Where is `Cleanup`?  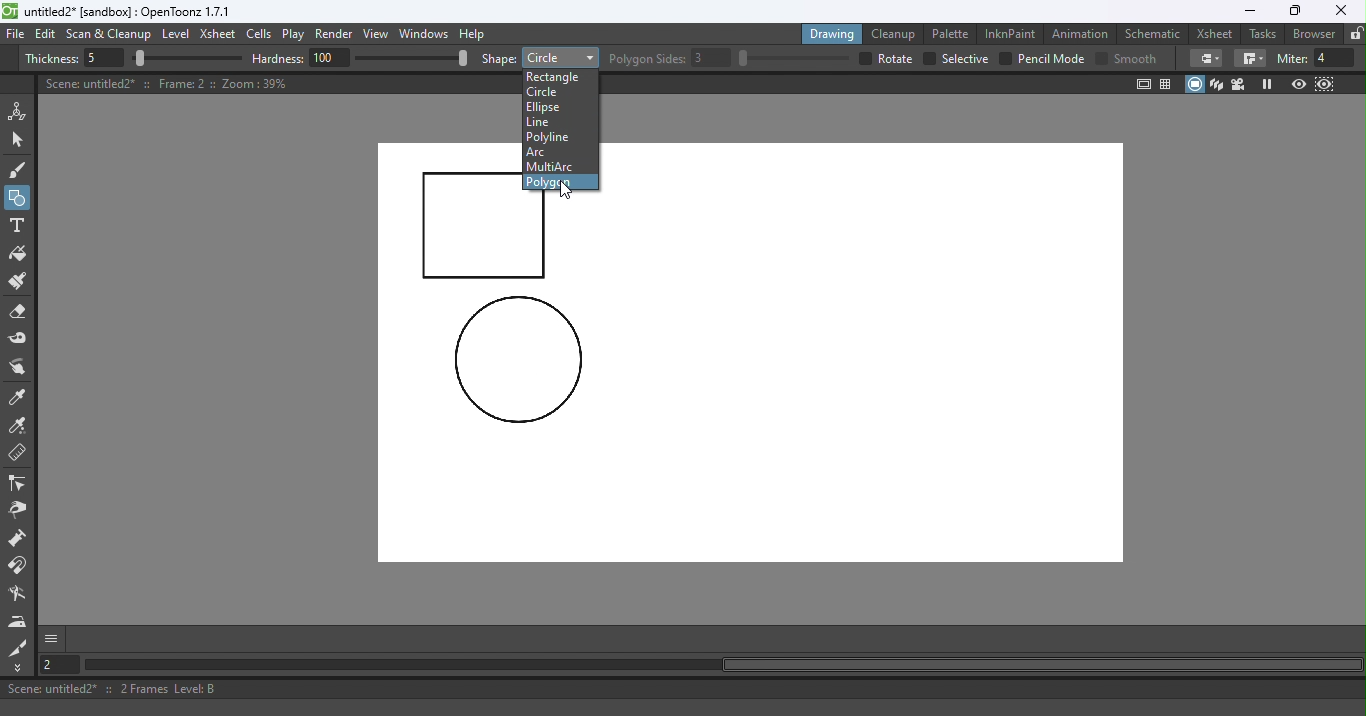
Cleanup is located at coordinates (897, 33).